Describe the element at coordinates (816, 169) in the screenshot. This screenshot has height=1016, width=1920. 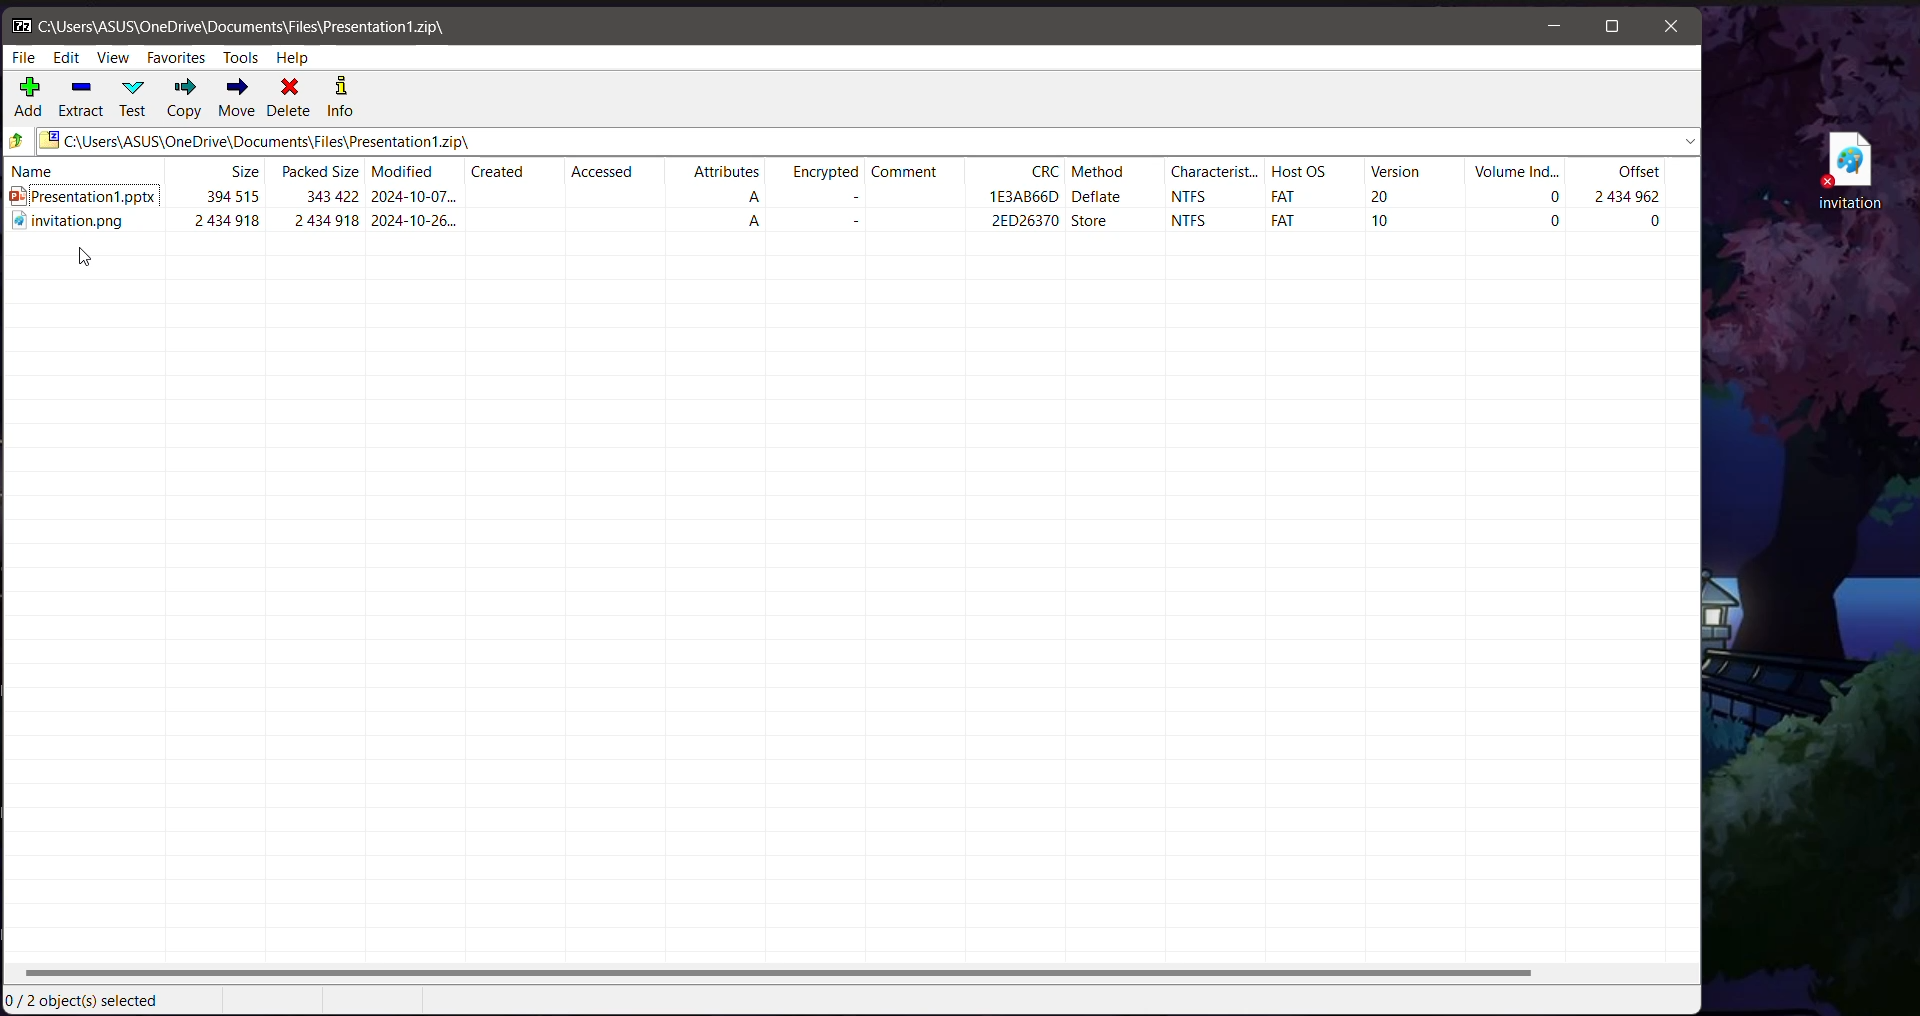
I see `Encrypted` at that location.